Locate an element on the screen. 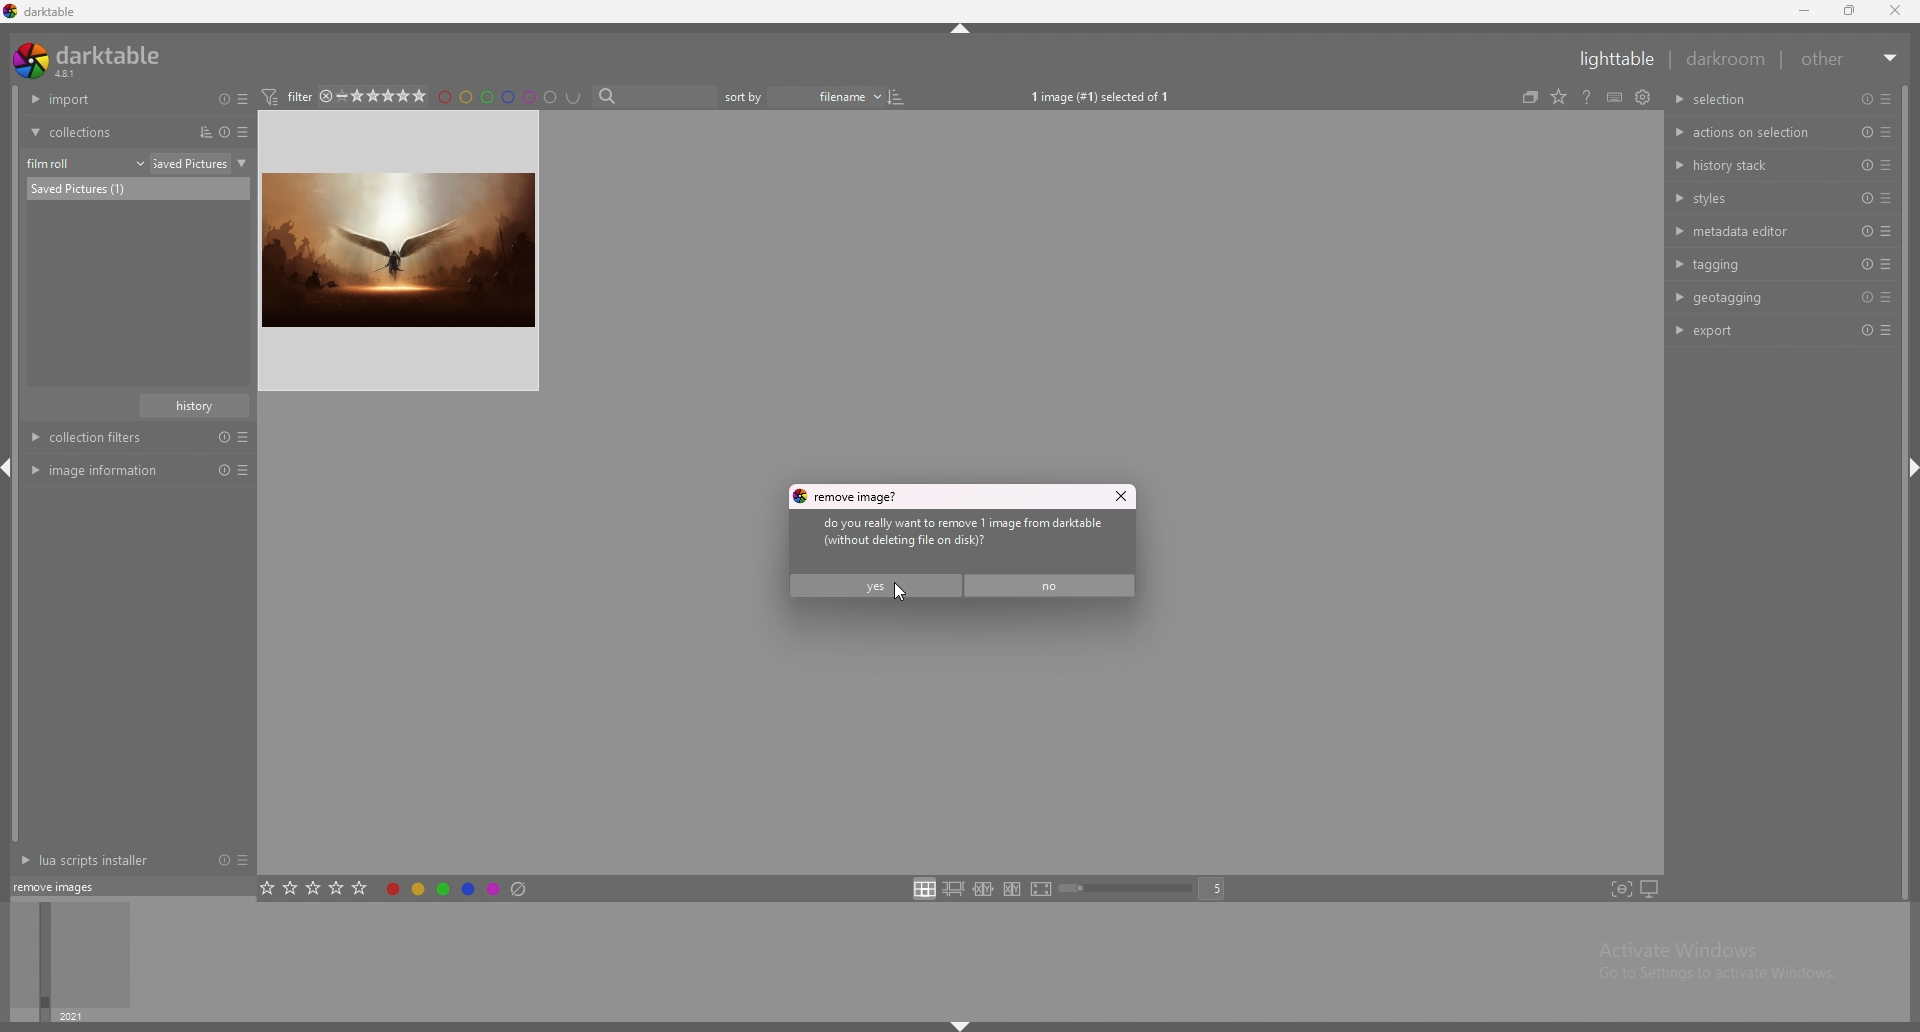 Image resolution: width=1920 pixels, height=1032 pixels. toggle color label is located at coordinates (458, 887).